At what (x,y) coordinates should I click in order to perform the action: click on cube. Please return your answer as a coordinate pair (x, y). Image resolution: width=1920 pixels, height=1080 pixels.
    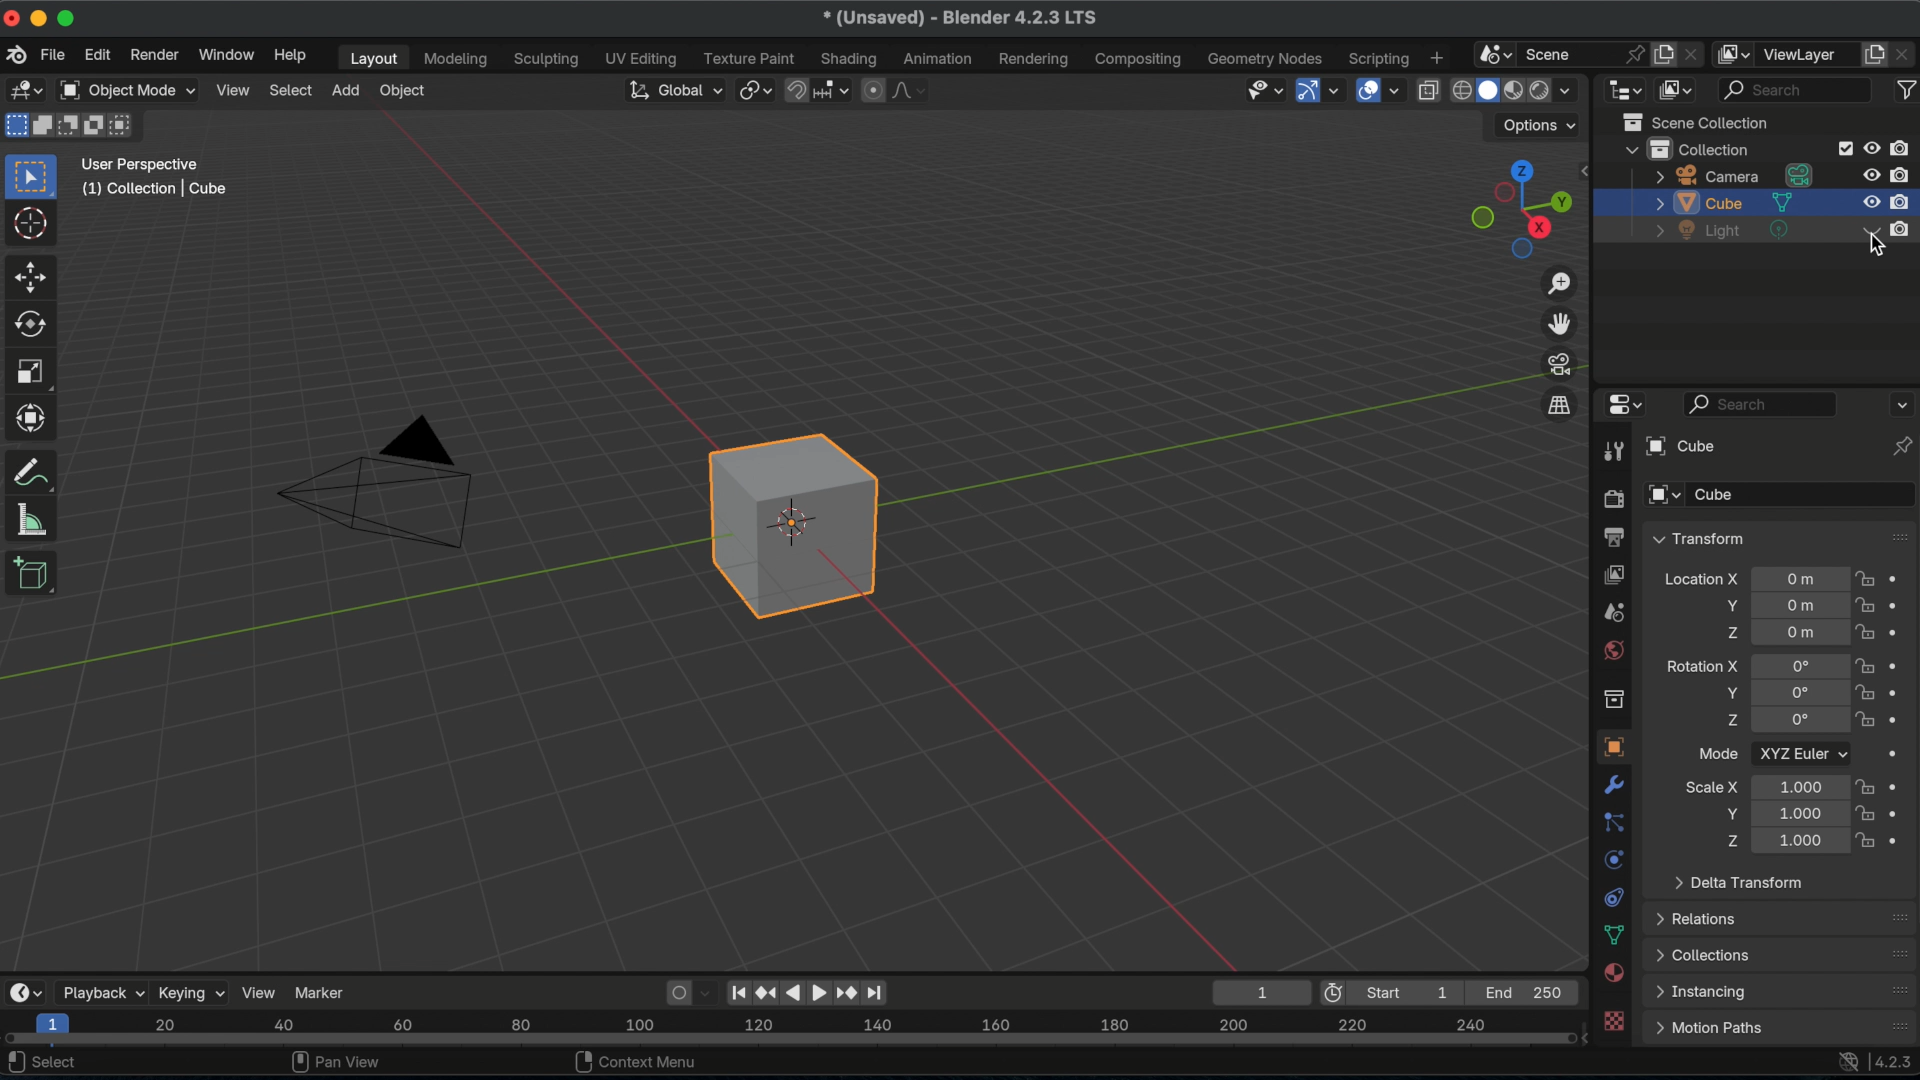
    Looking at the image, I should click on (1715, 495).